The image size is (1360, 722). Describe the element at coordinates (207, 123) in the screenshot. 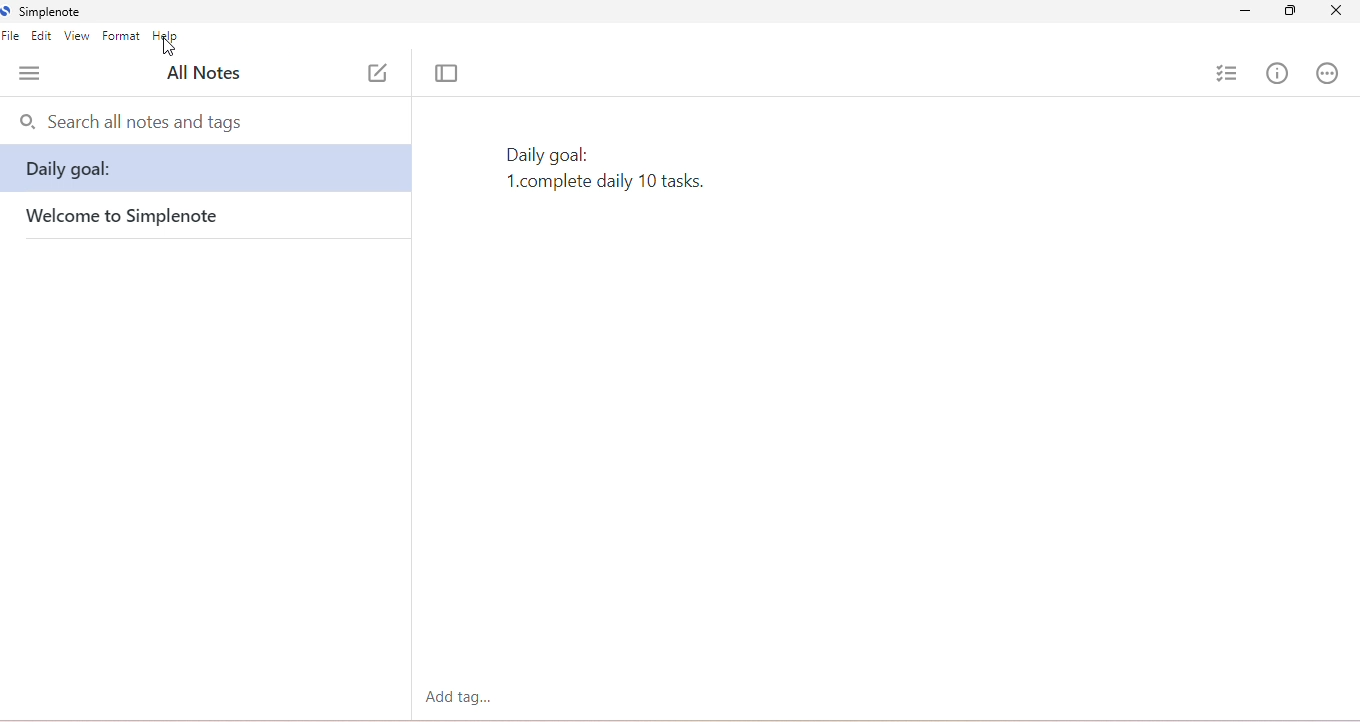

I see `search bar` at that location.